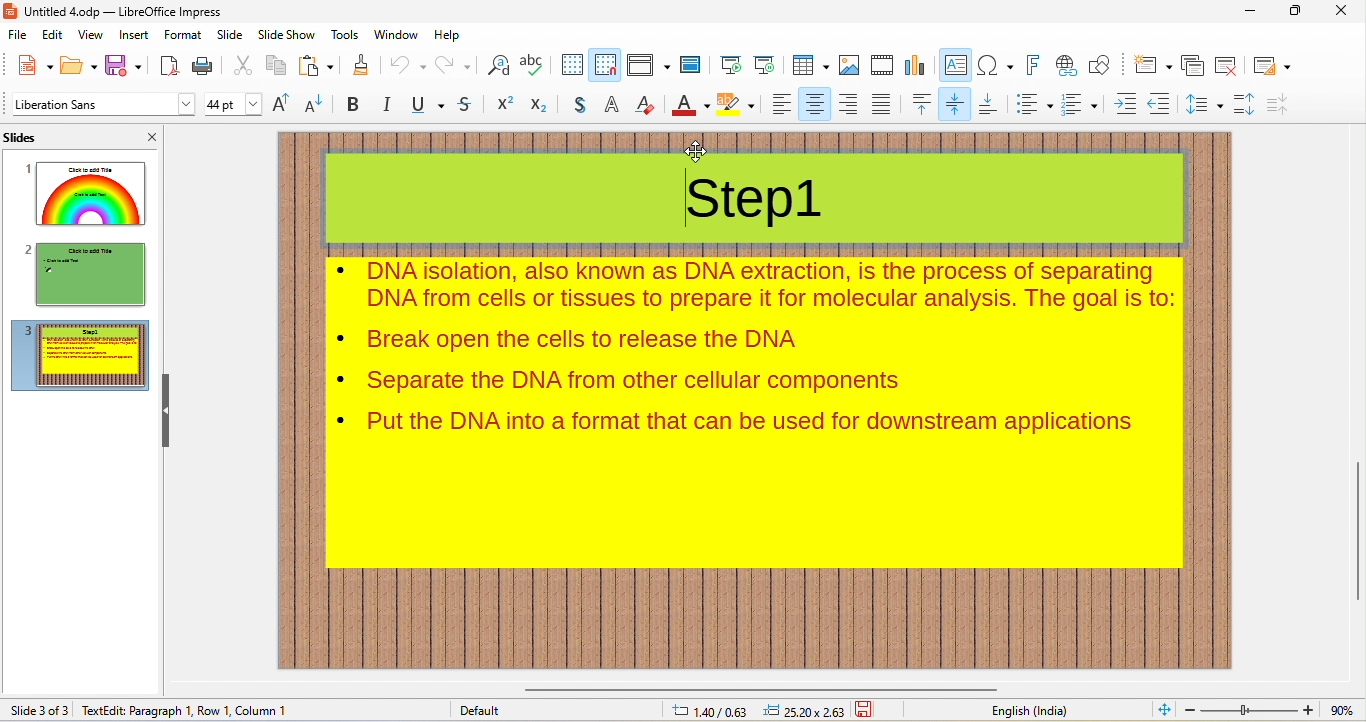 The width and height of the screenshot is (1366, 722). I want to click on save, so click(867, 710).